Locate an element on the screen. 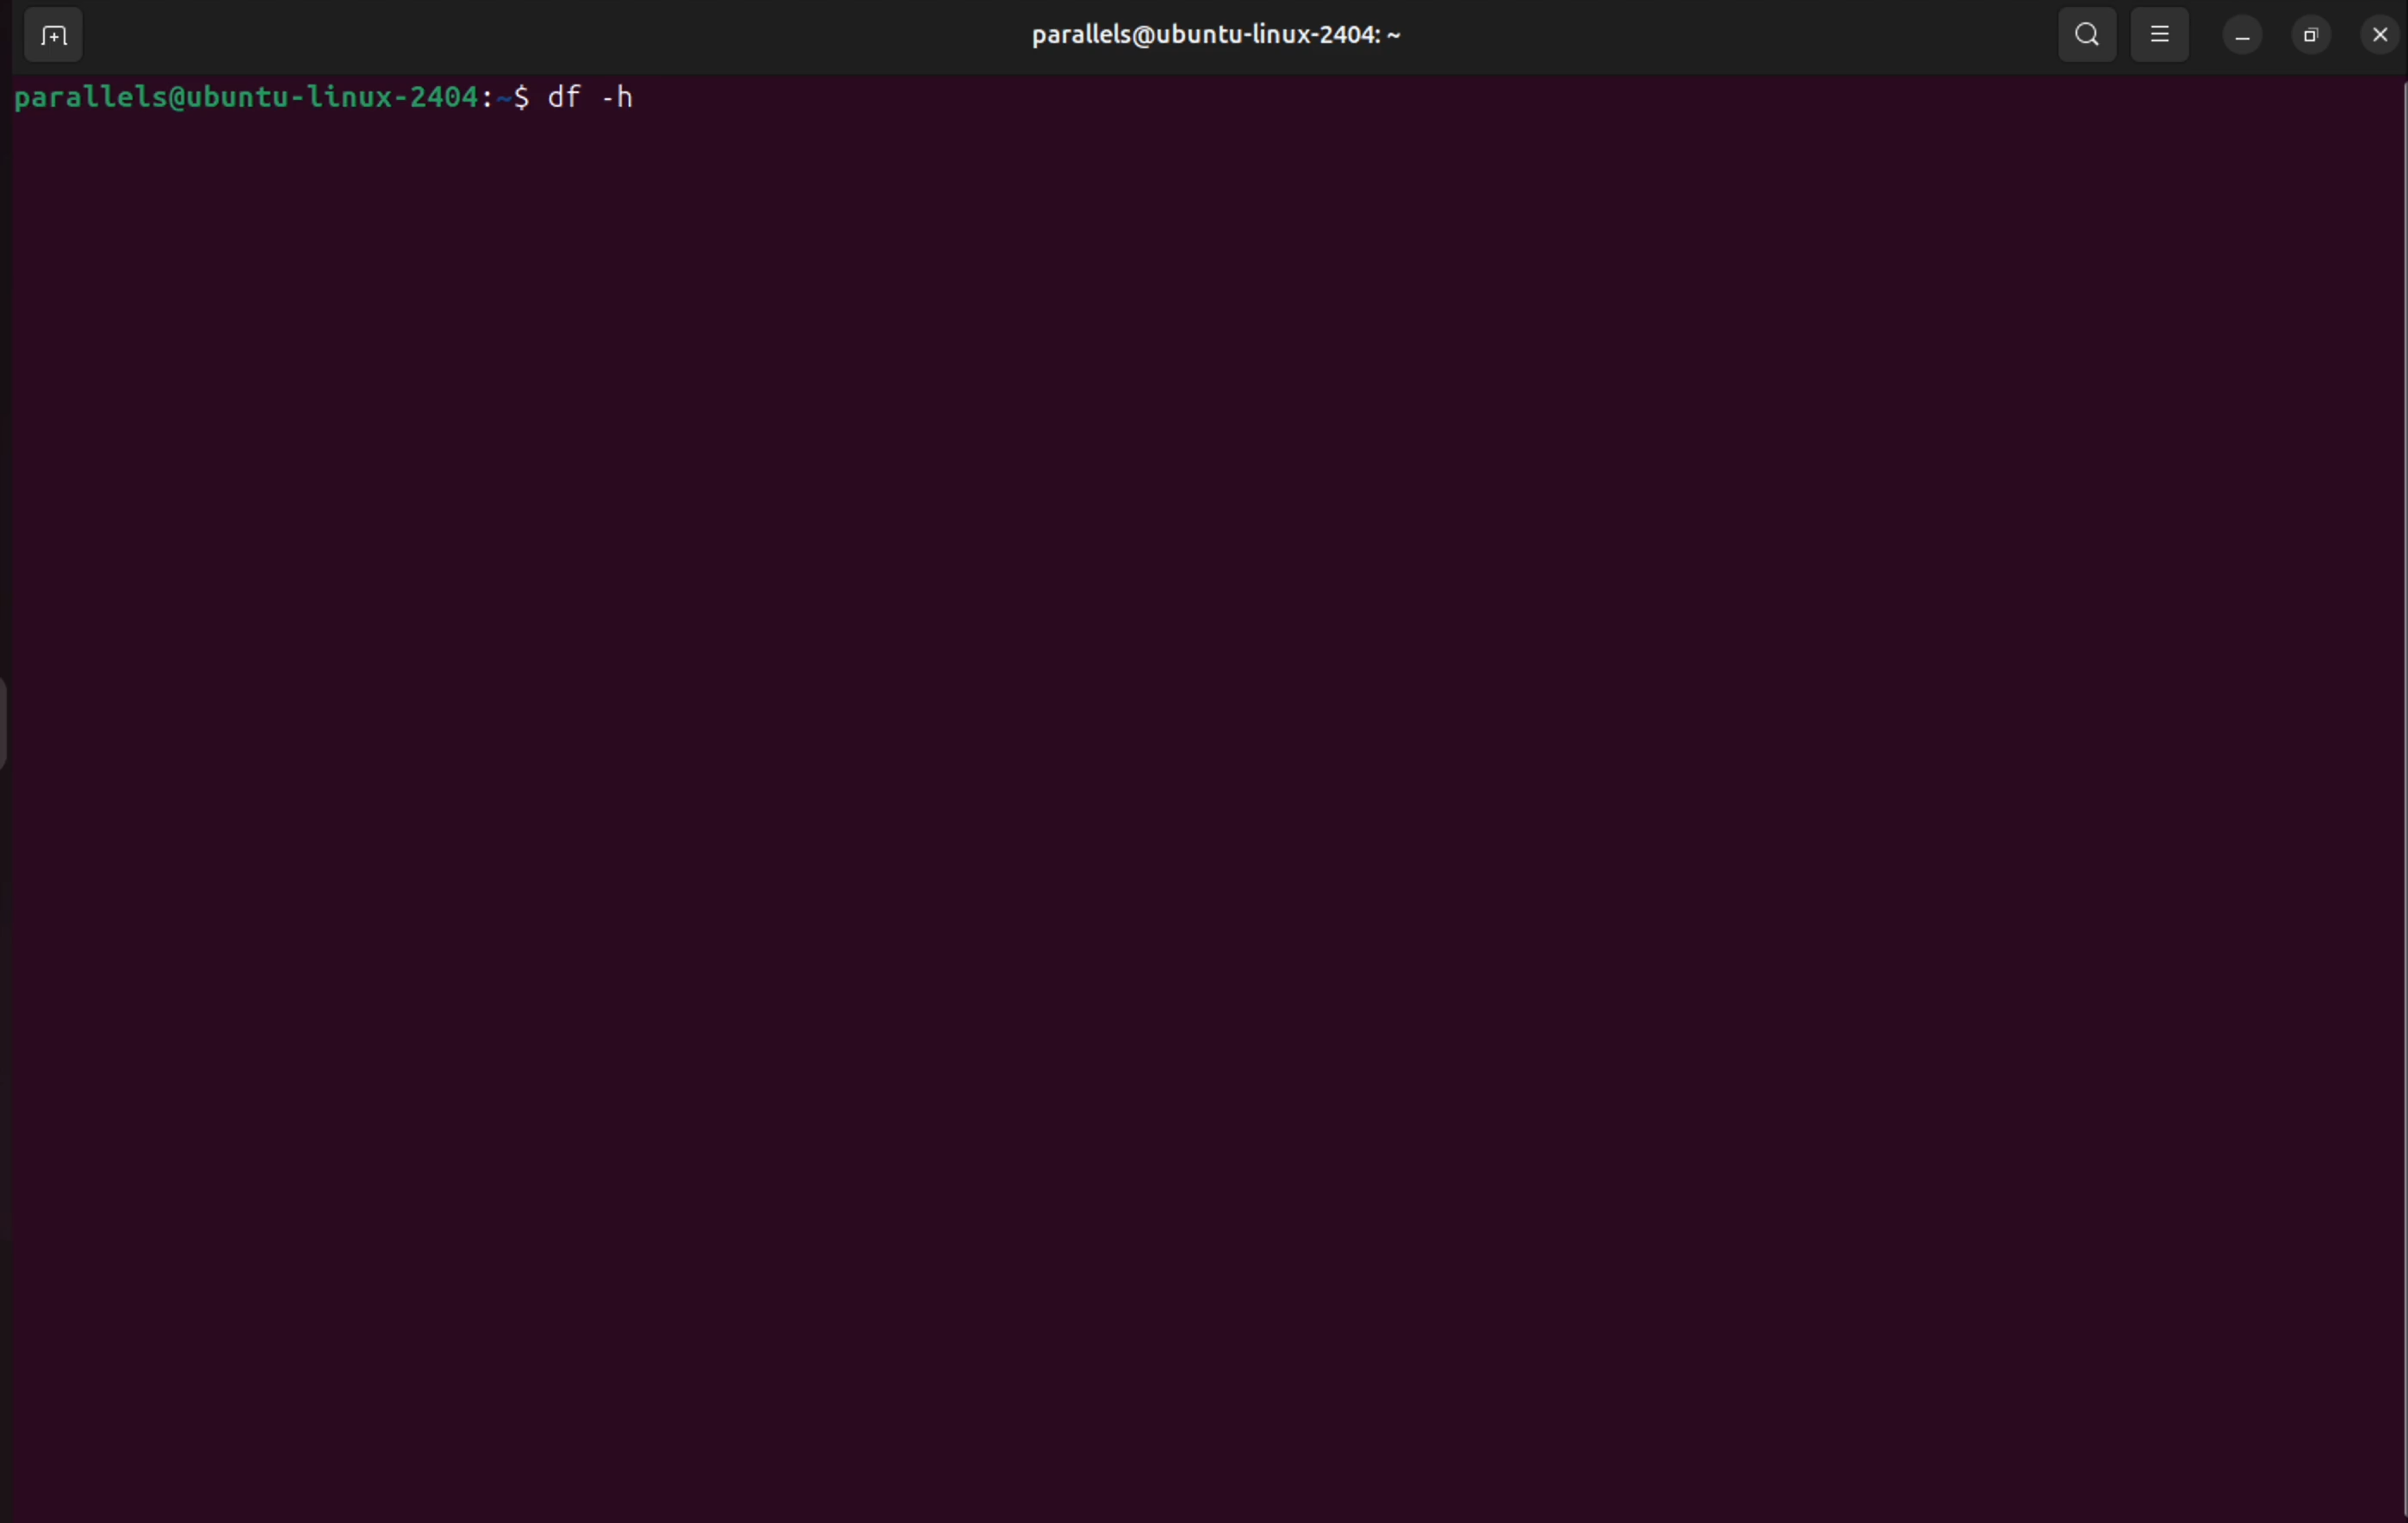 The height and width of the screenshot is (1523, 2408). search  is located at coordinates (2086, 34).